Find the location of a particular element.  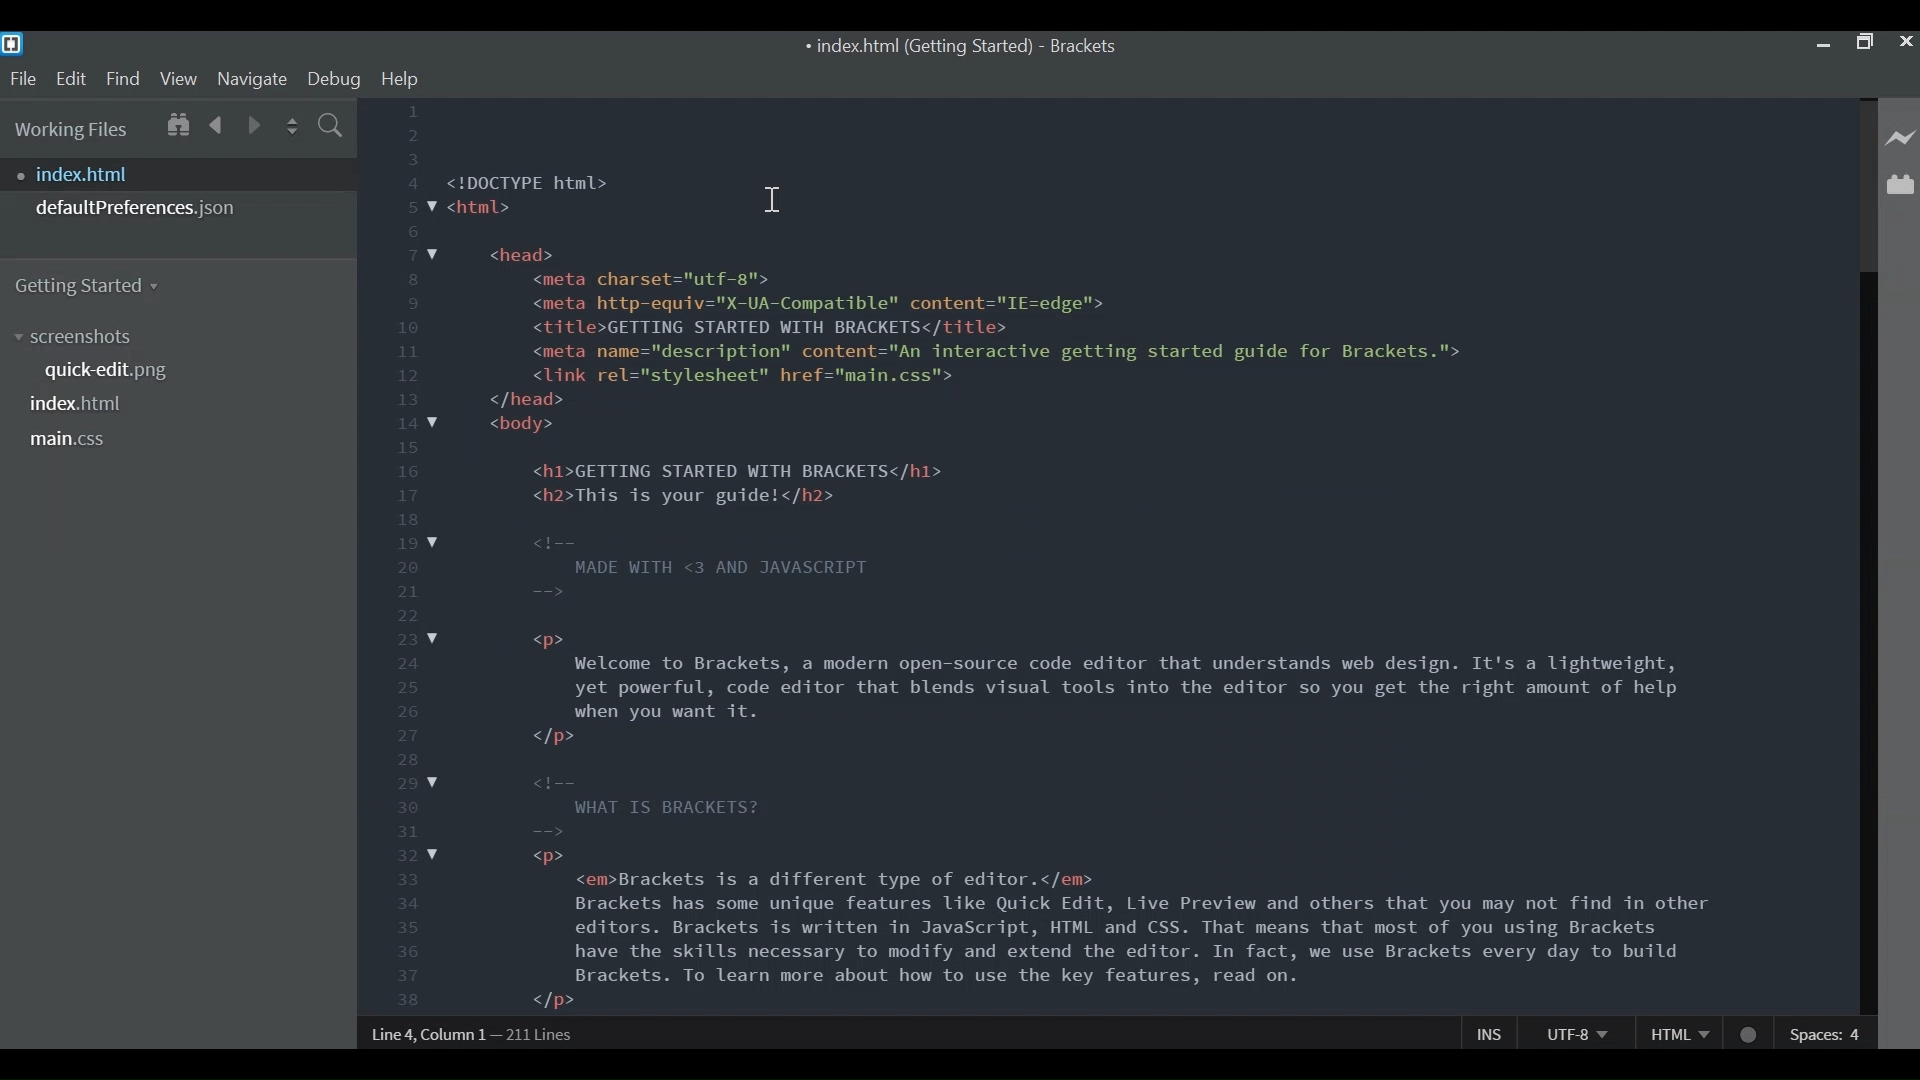

UTF-8 is located at coordinates (1576, 1032).